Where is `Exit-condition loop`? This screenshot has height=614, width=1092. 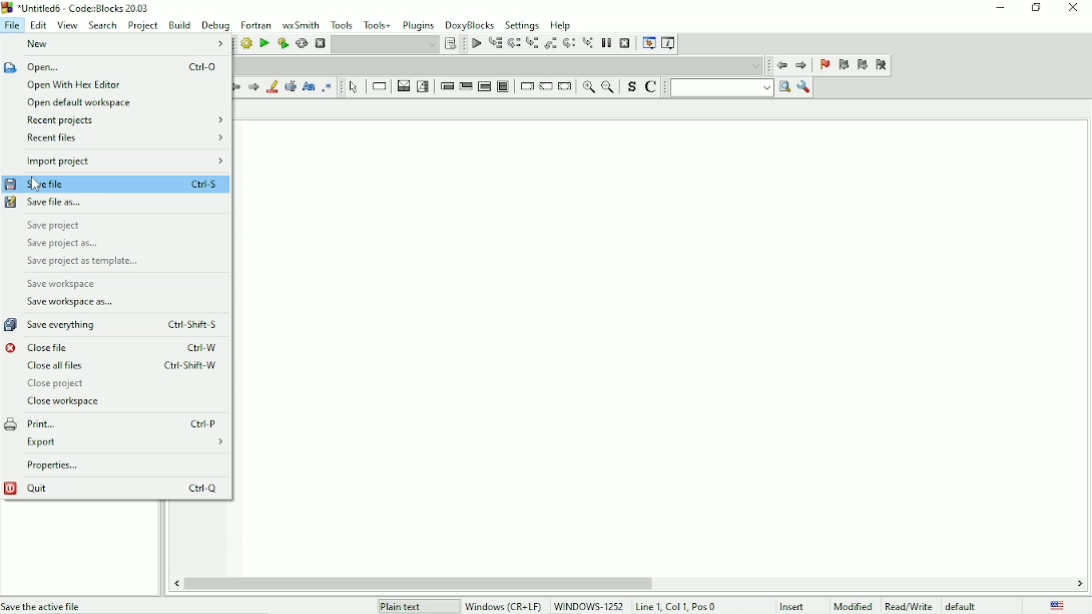 Exit-condition loop is located at coordinates (465, 86).